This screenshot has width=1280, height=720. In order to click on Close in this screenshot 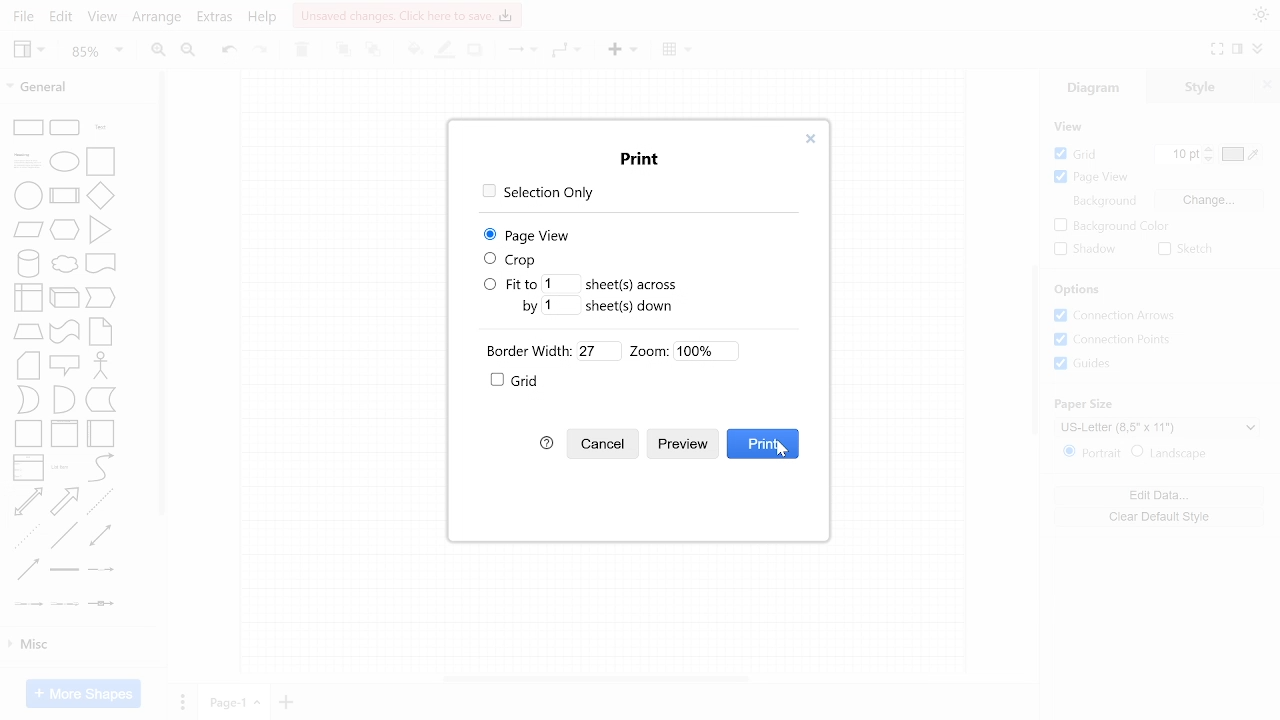, I will do `click(810, 139)`.